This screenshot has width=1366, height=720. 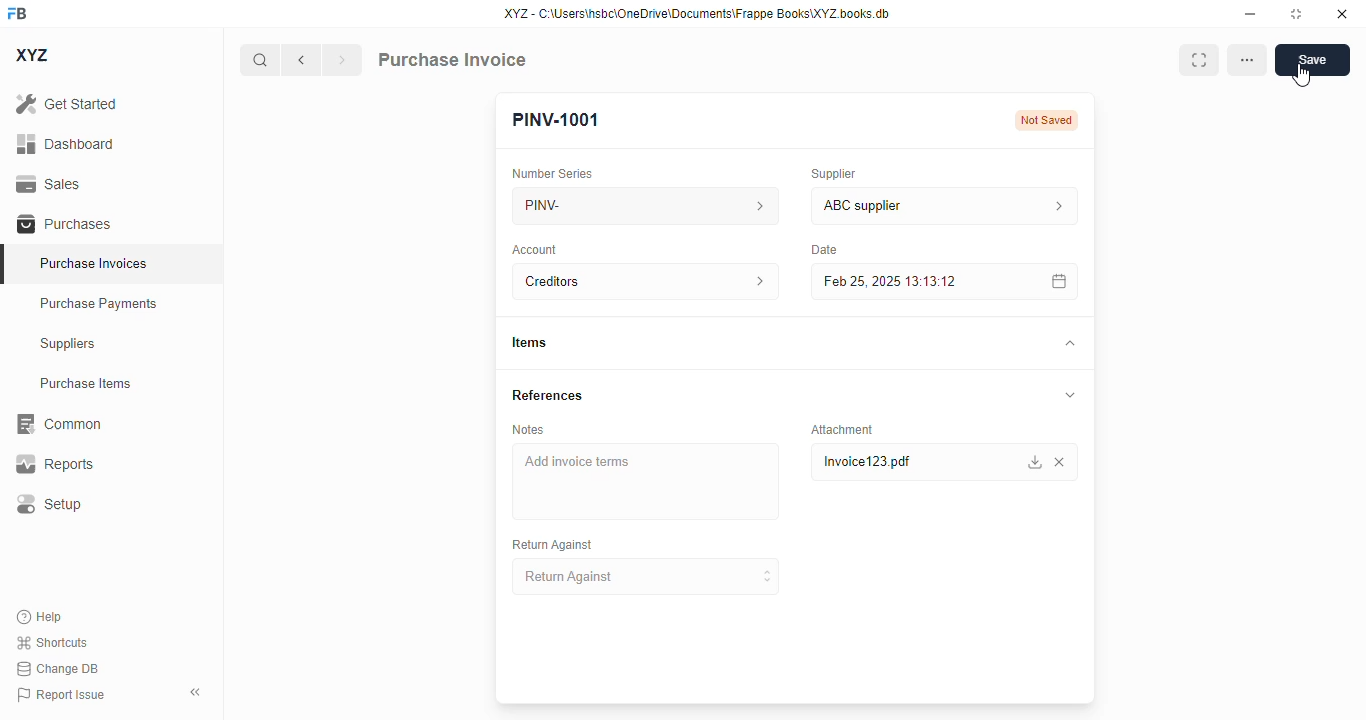 What do you see at coordinates (1035, 462) in the screenshot?
I see `download` at bounding box center [1035, 462].